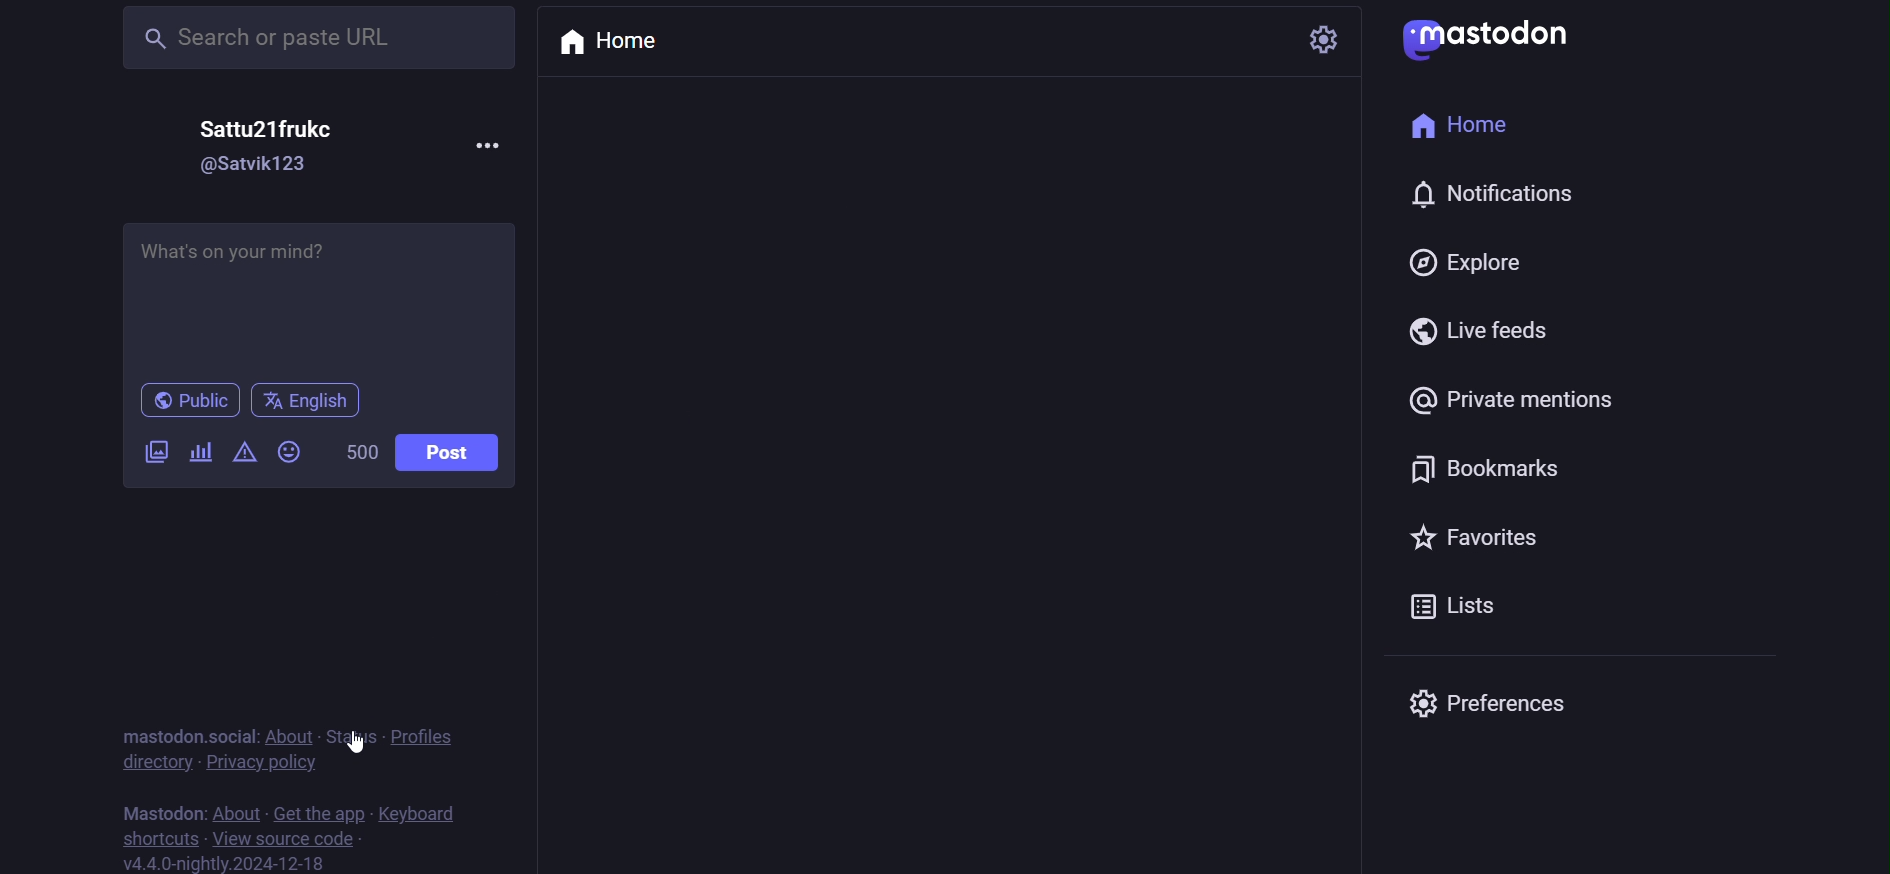 The image size is (1890, 874). I want to click on name, so click(272, 123).